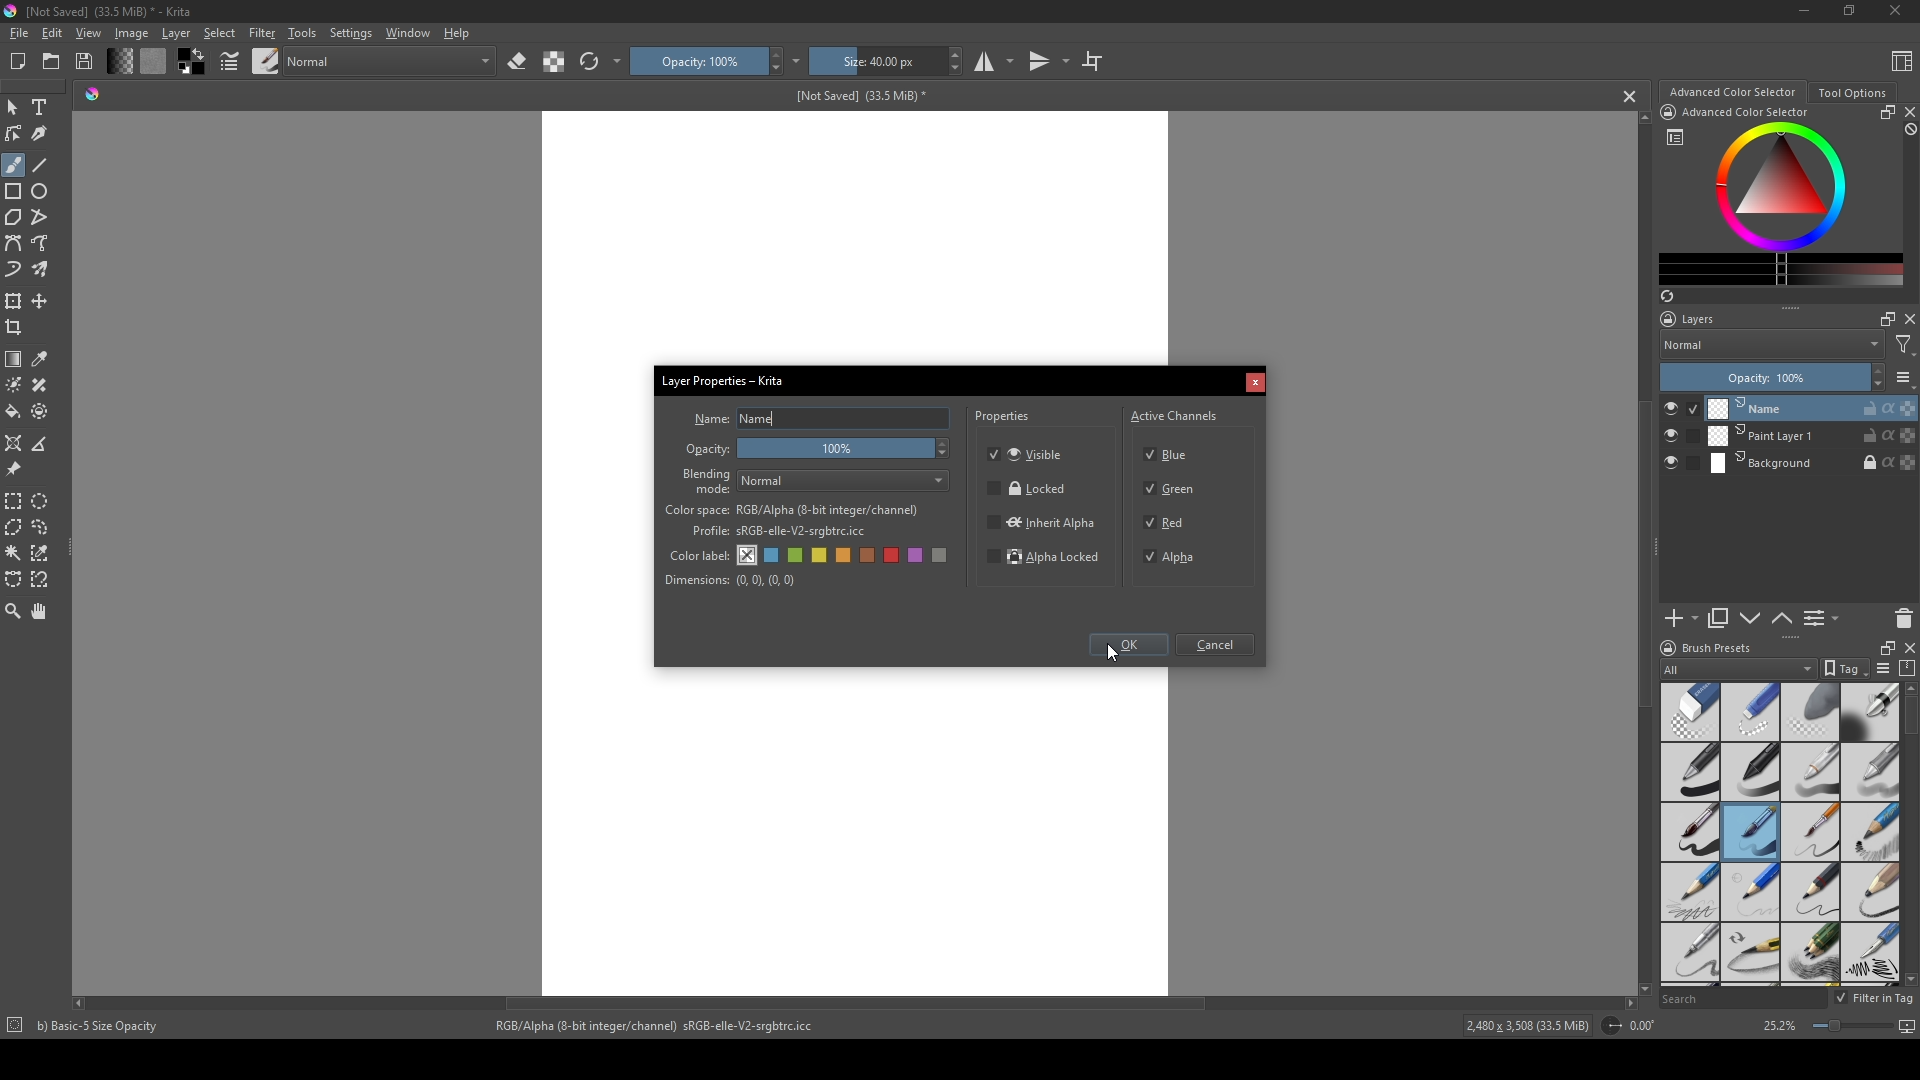 The height and width of the screenshot is (1080, 1920). What do you see at coordinates (44, 552) in the screenshot?
I see `similar color` at bounding box center [44, 552].